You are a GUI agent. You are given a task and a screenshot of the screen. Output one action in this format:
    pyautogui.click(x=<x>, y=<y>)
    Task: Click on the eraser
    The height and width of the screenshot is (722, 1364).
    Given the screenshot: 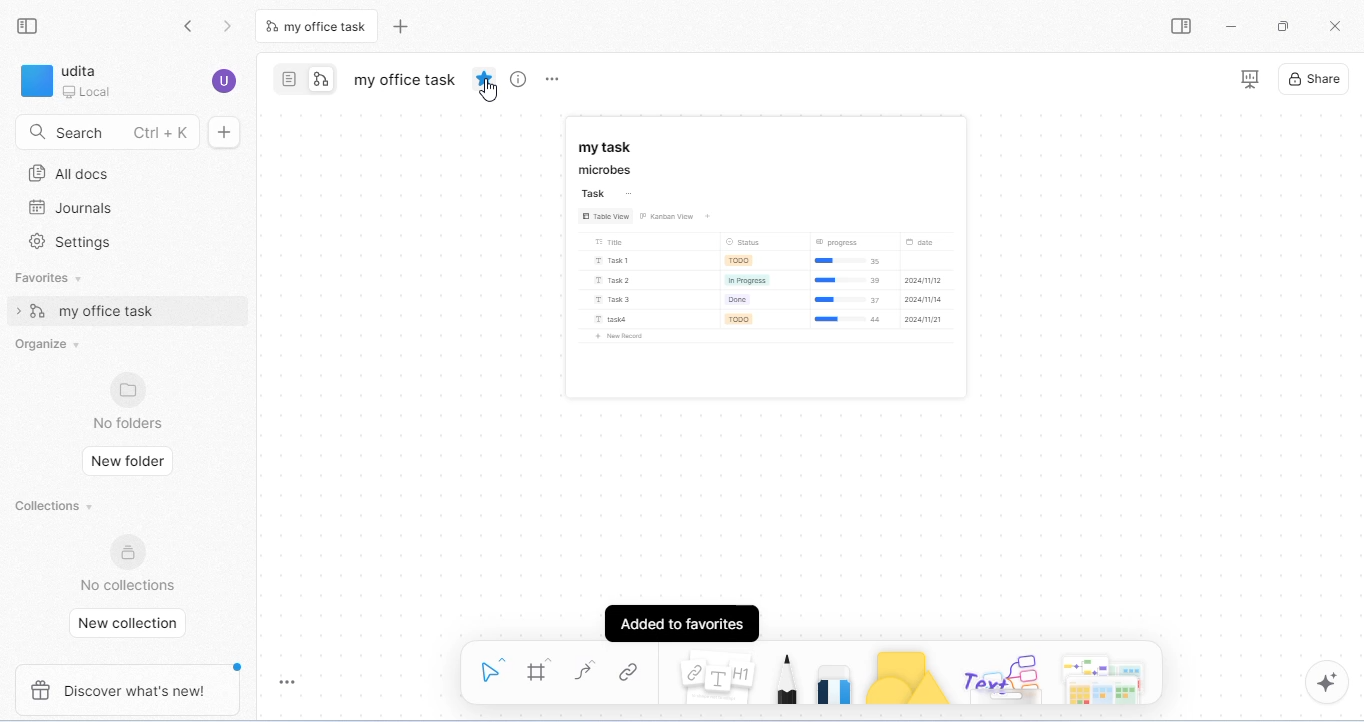 What is the action you would take?
    pyautogui.click(x=835, y=673)
    